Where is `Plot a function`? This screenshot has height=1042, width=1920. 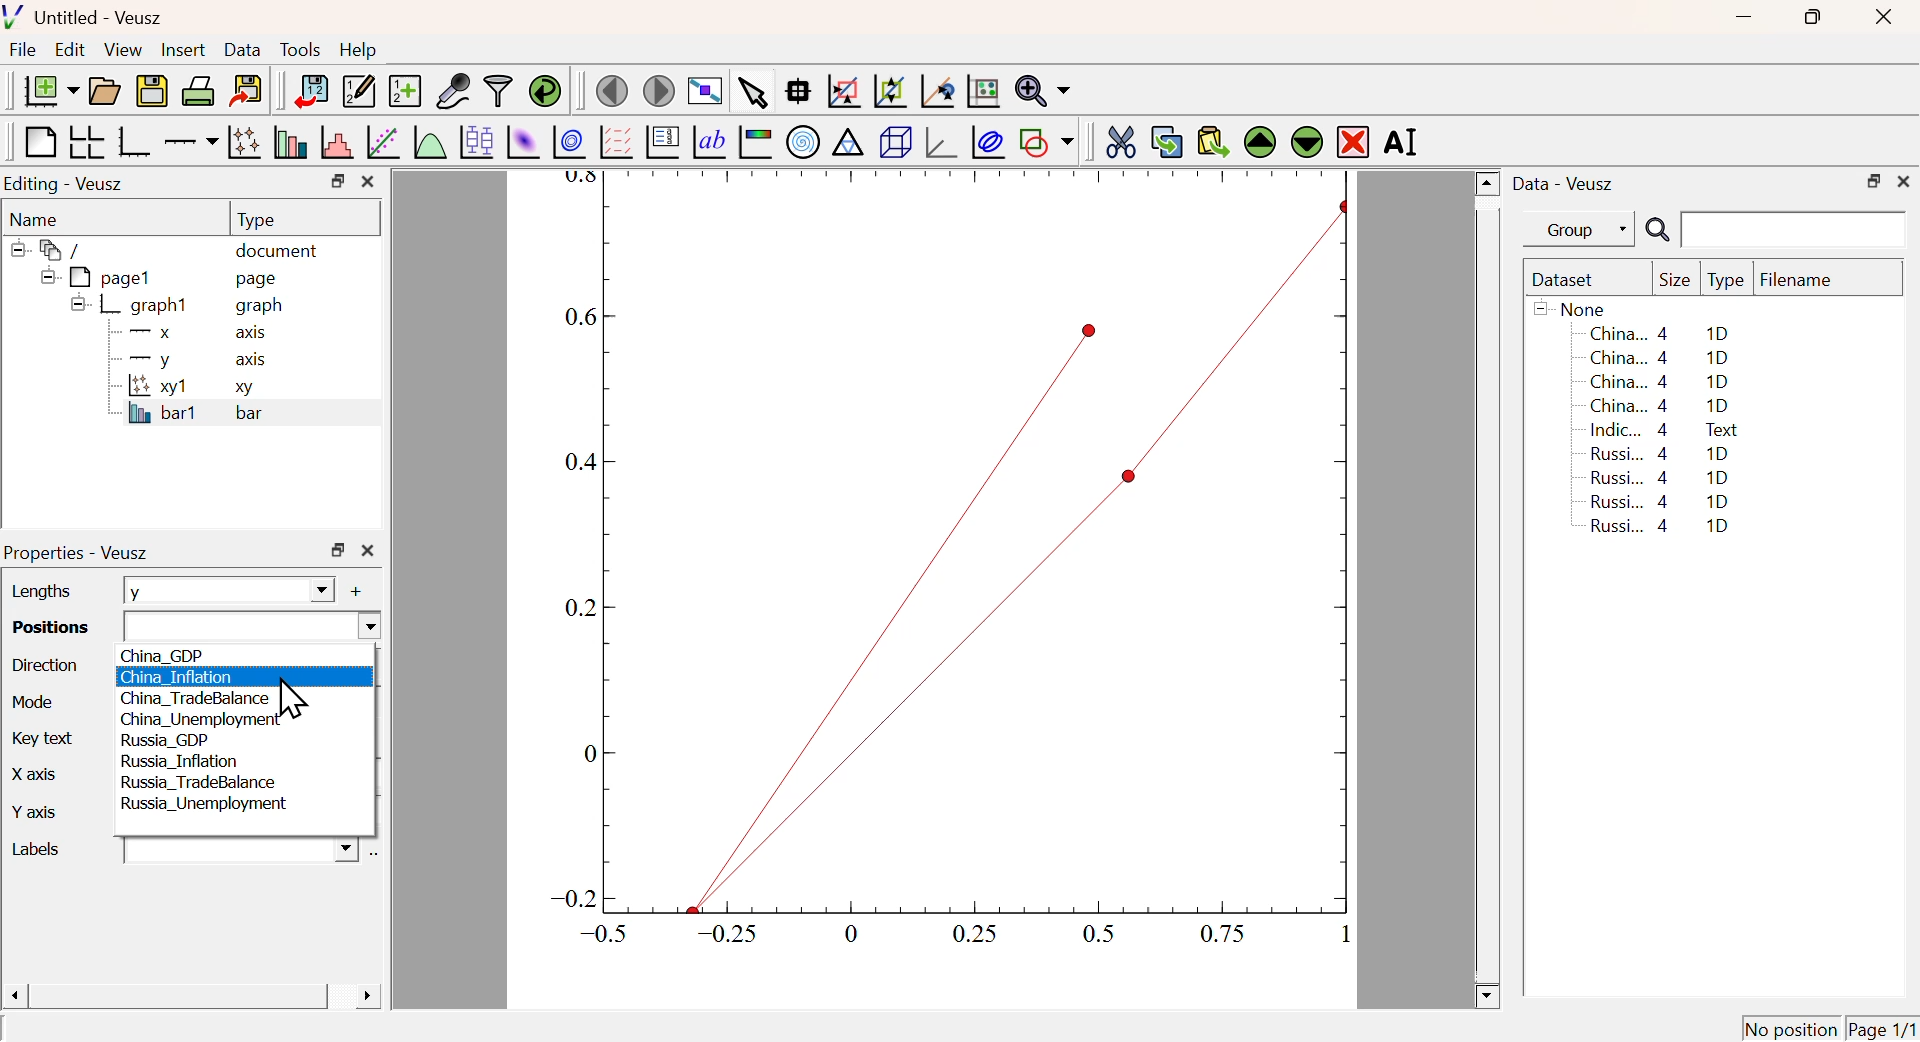 Plot a function is located at coordinates (427, 143).